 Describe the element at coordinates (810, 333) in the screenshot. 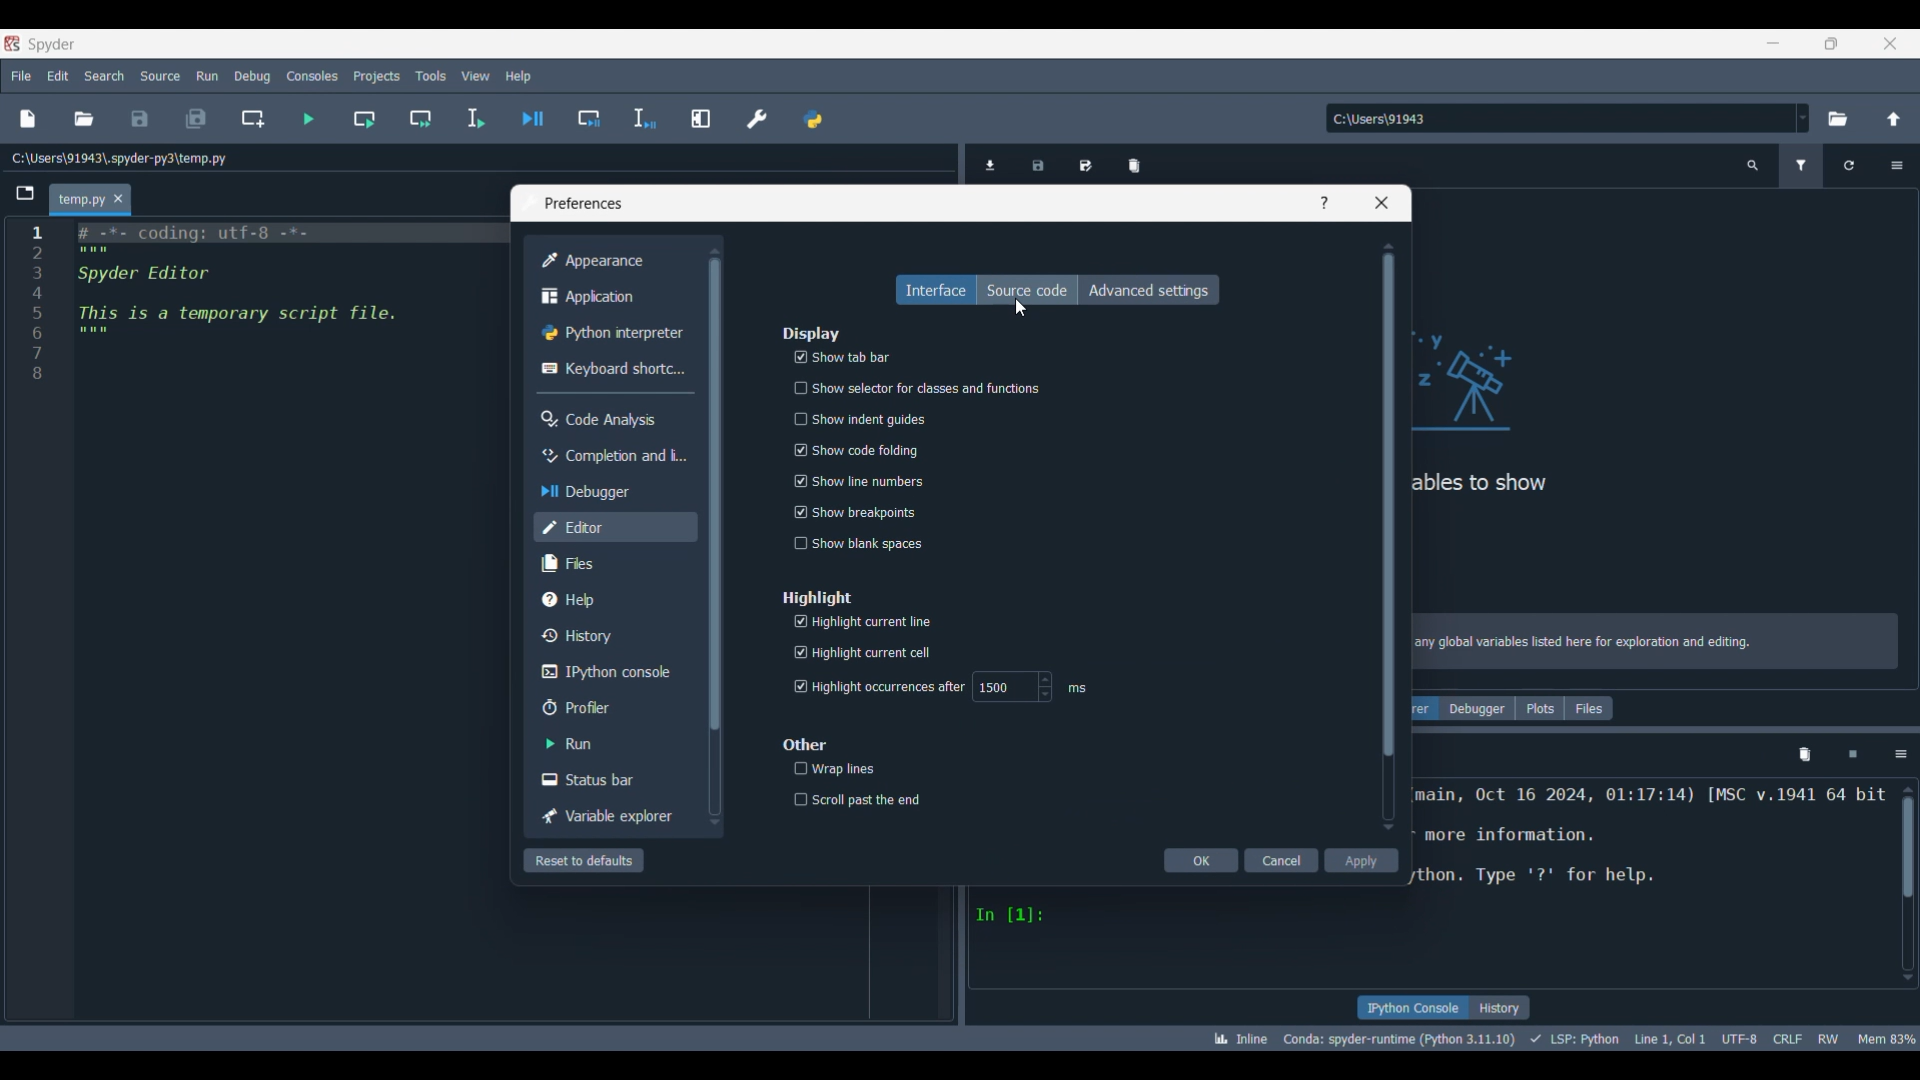

I see `Section title` at that location.